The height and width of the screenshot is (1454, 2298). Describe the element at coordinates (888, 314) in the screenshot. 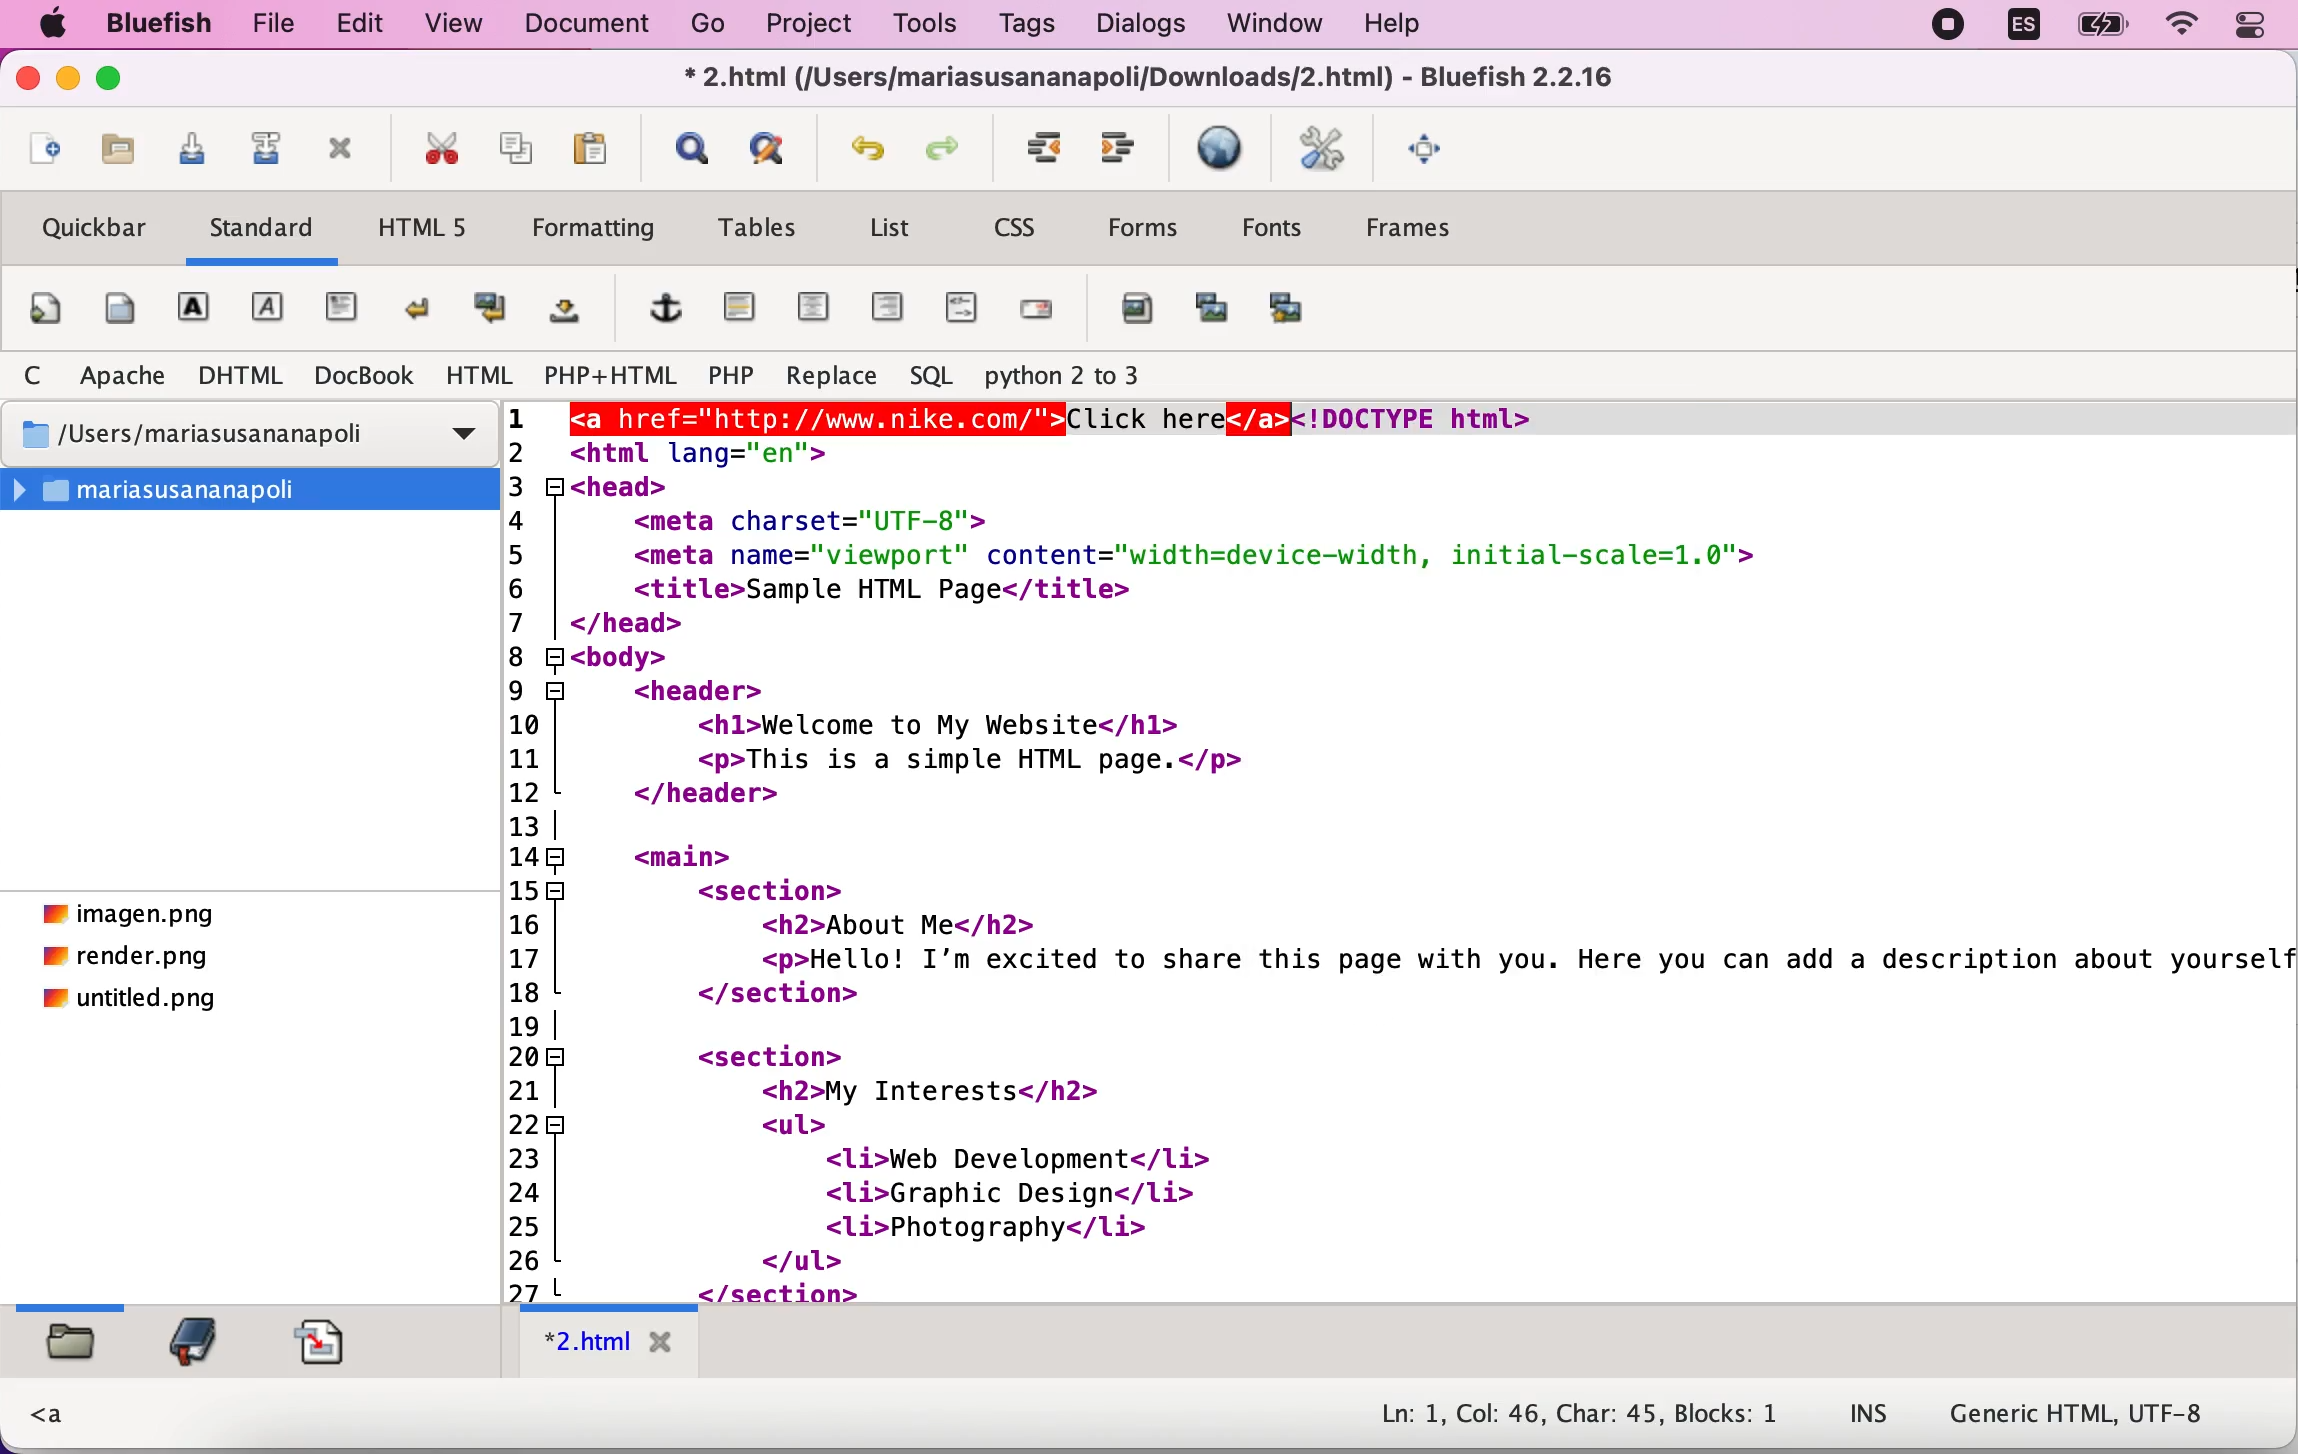

I see `right justify` at that location.